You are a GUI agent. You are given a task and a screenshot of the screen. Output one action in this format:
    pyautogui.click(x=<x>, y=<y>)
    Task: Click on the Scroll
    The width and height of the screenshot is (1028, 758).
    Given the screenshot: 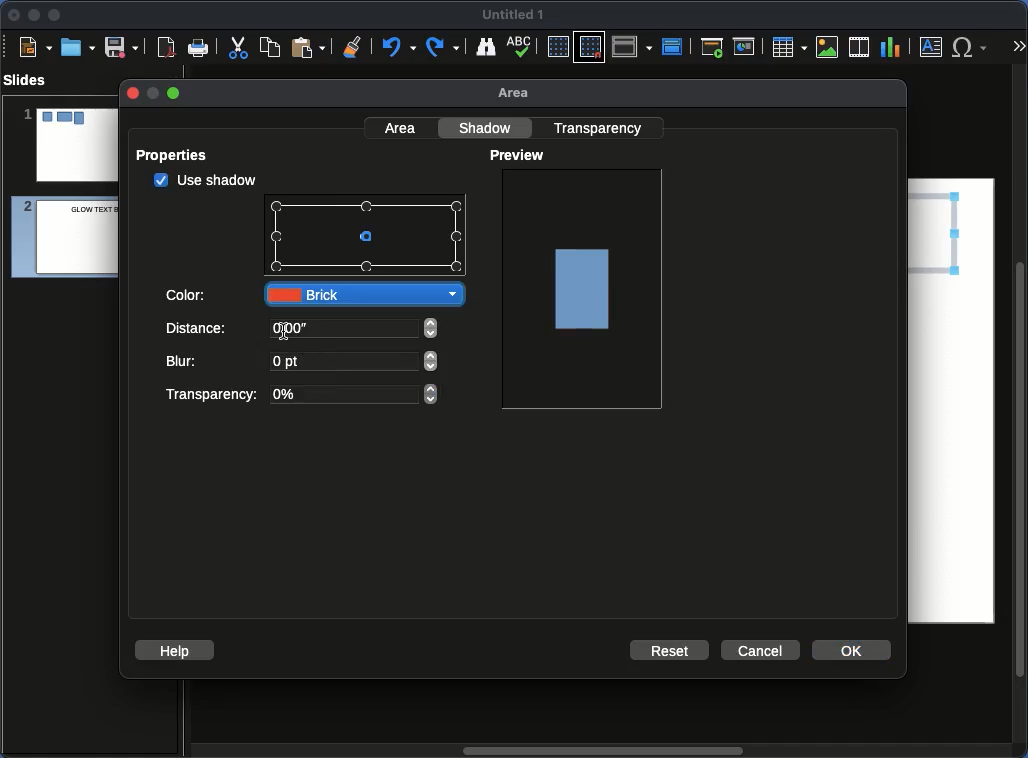 What is the action you would take?
    pyautogui.click(x=599, y=752)
    